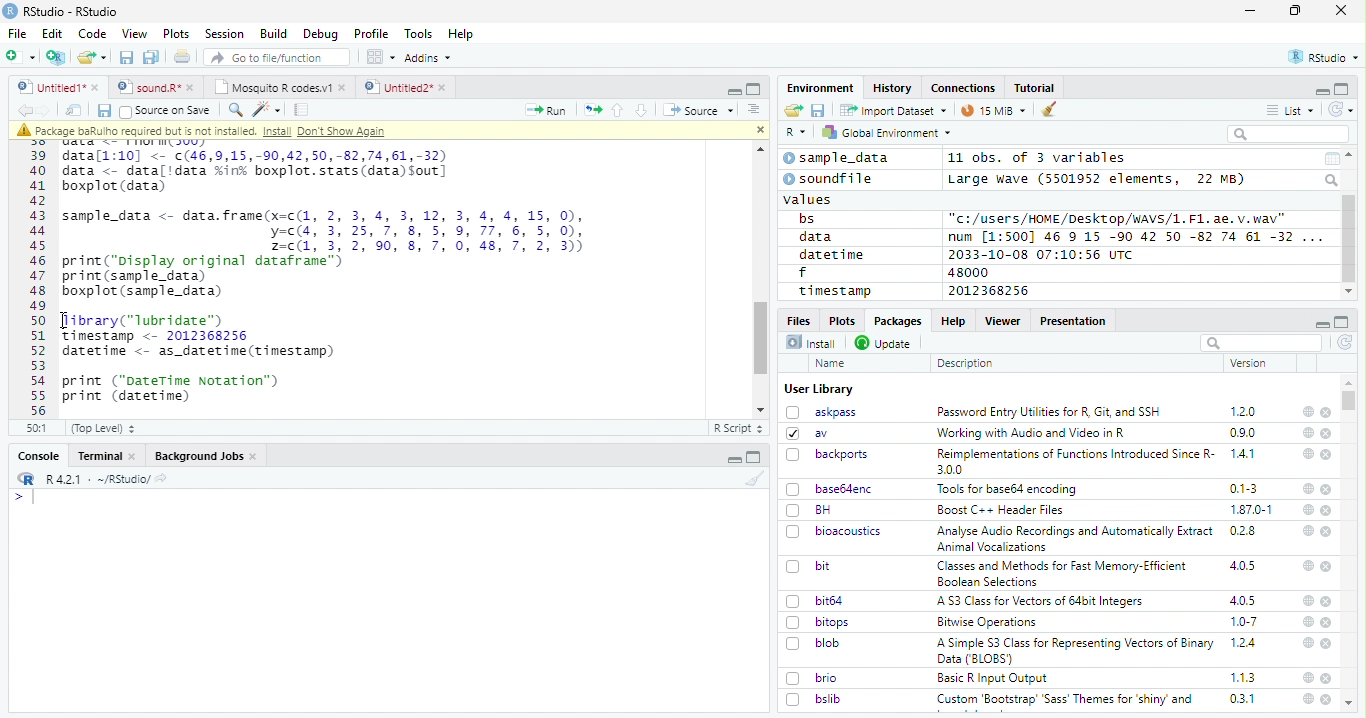  What do you see at coordinates (1245, 411) in the screenshot?
I see `1.2.0` at bounding box center [1245, 411].